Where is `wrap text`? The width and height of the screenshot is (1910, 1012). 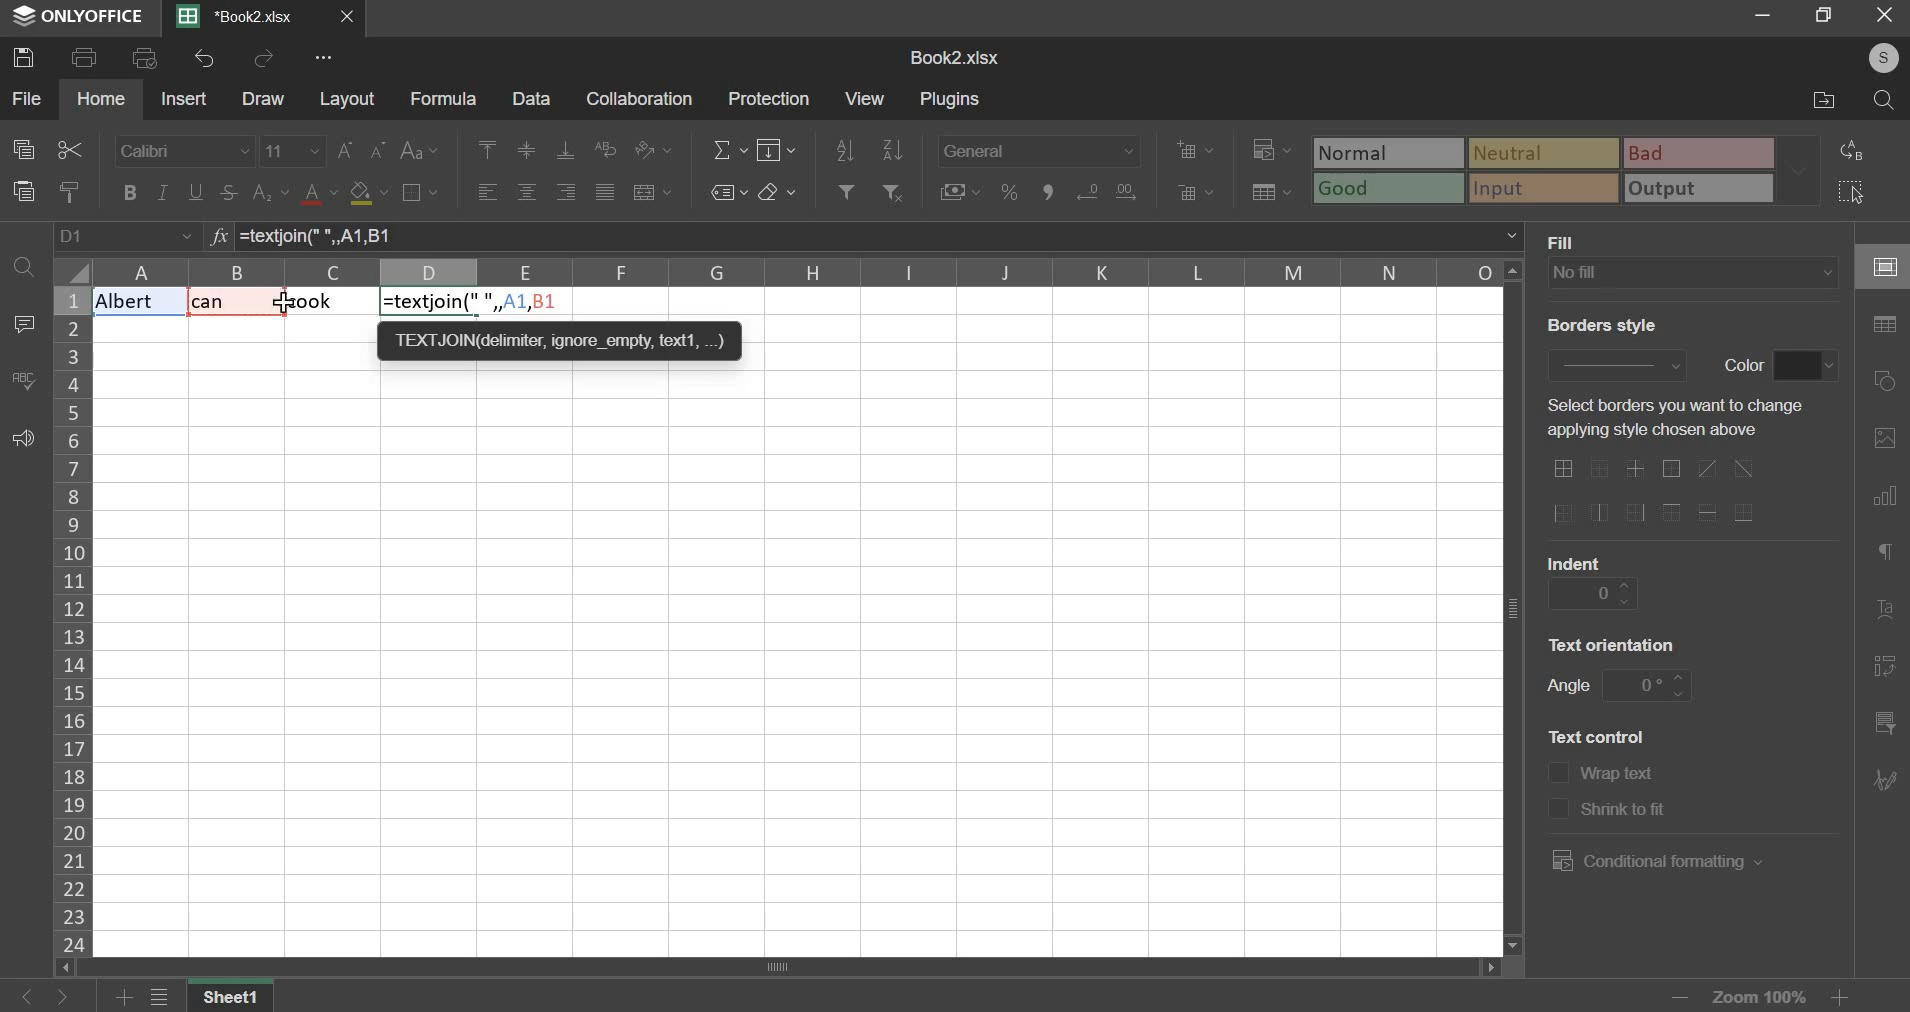 wrap text is located at coordinates (608, 147).